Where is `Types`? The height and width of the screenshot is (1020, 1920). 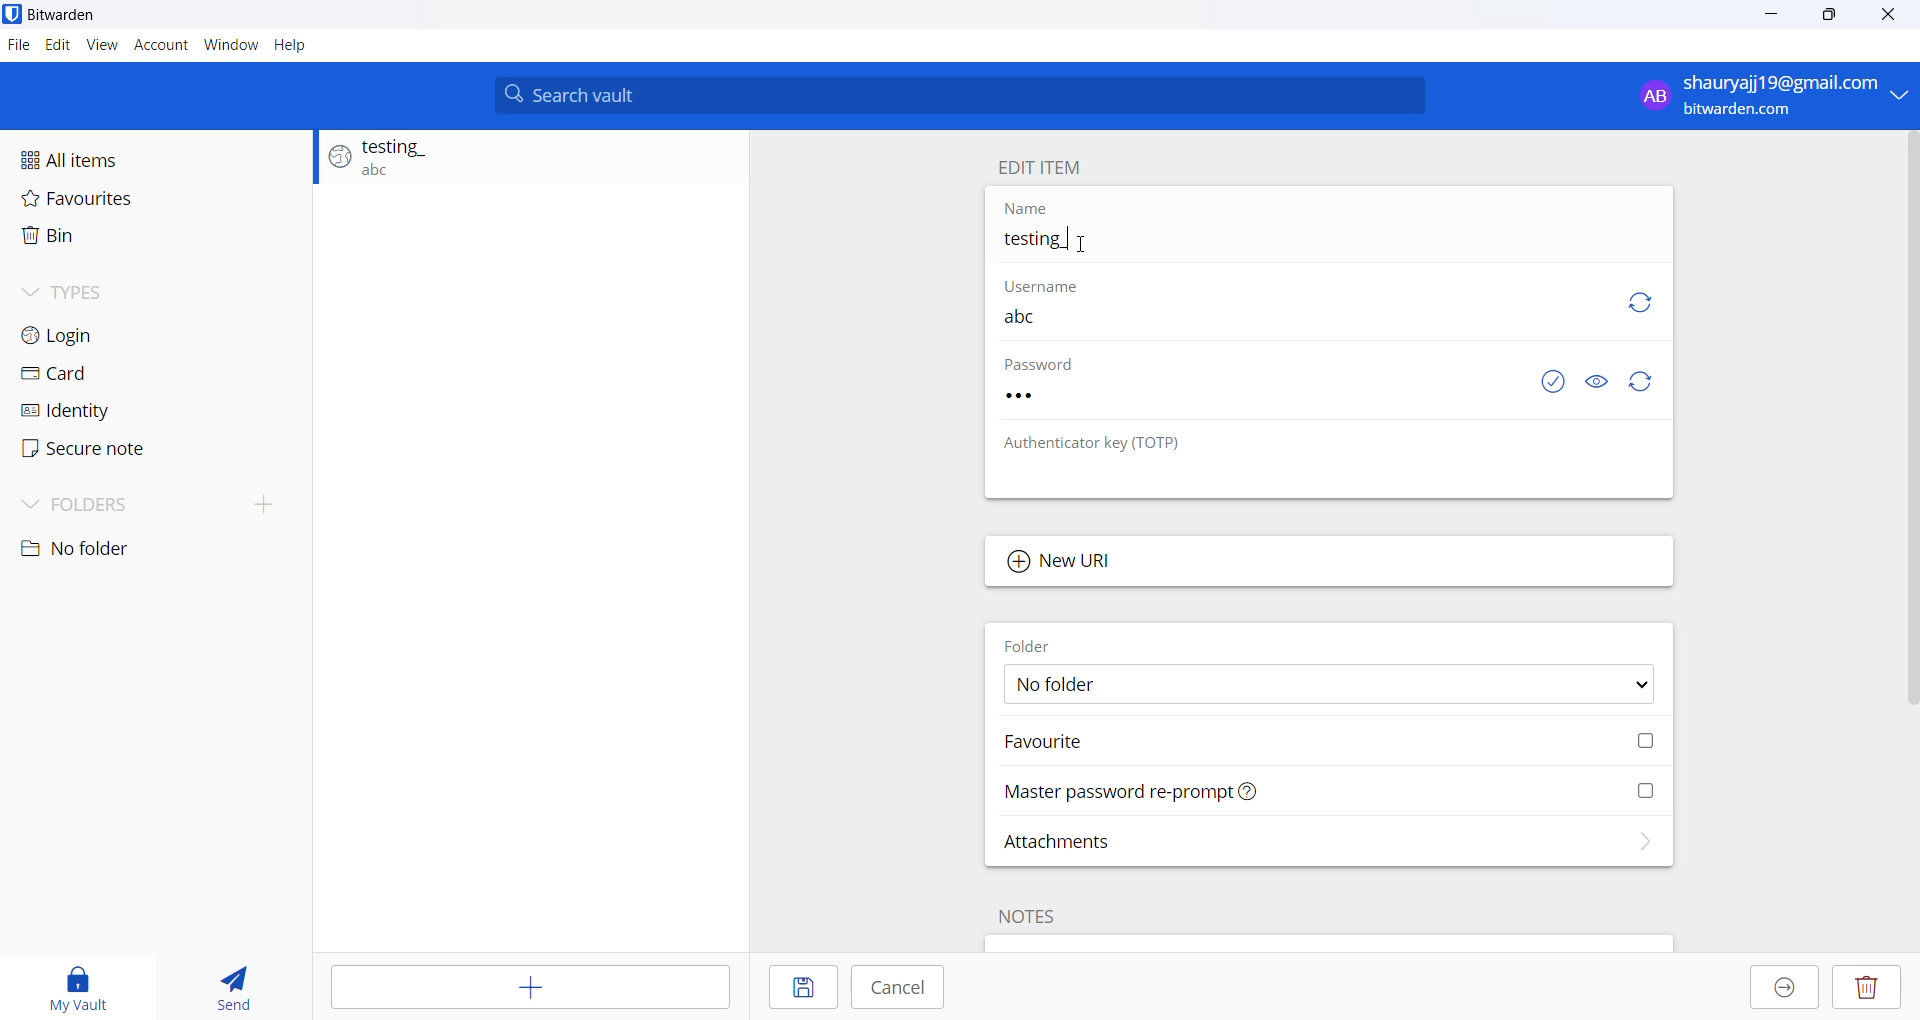
Types is located at coordinates (147, 288).